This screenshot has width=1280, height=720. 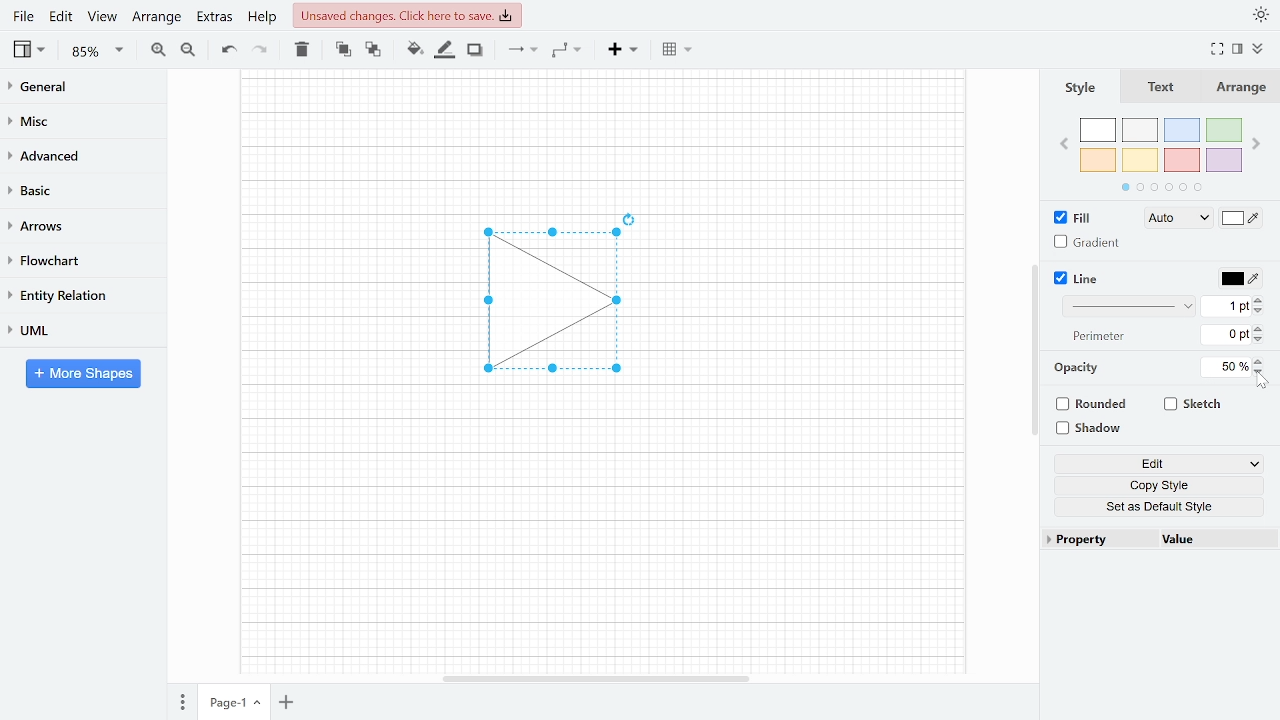 I want to click on white, so click(x=1098, y=131).